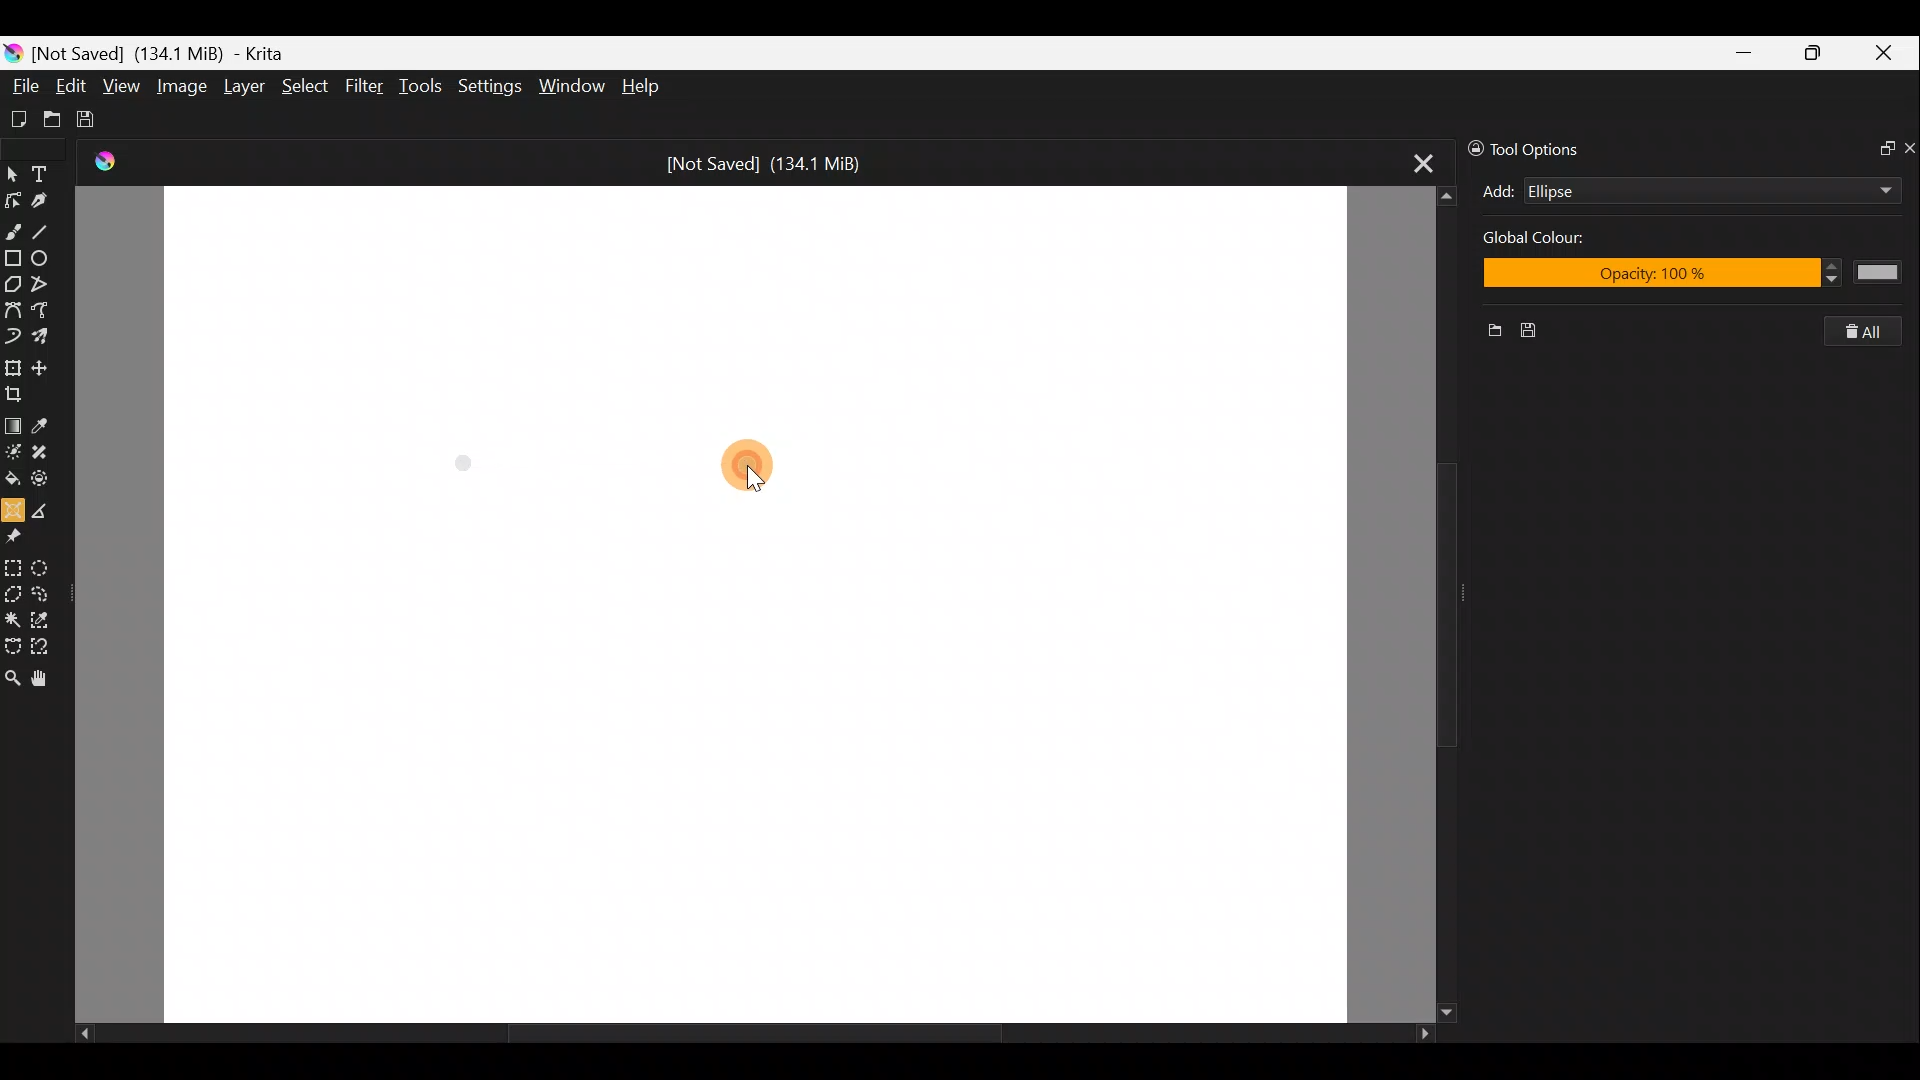 The image size is (1920, 1080). What do you see at coordinates (13, 617) in the screenshot?
I see `Contiguous selection tool` at bounding box center [13, 617].